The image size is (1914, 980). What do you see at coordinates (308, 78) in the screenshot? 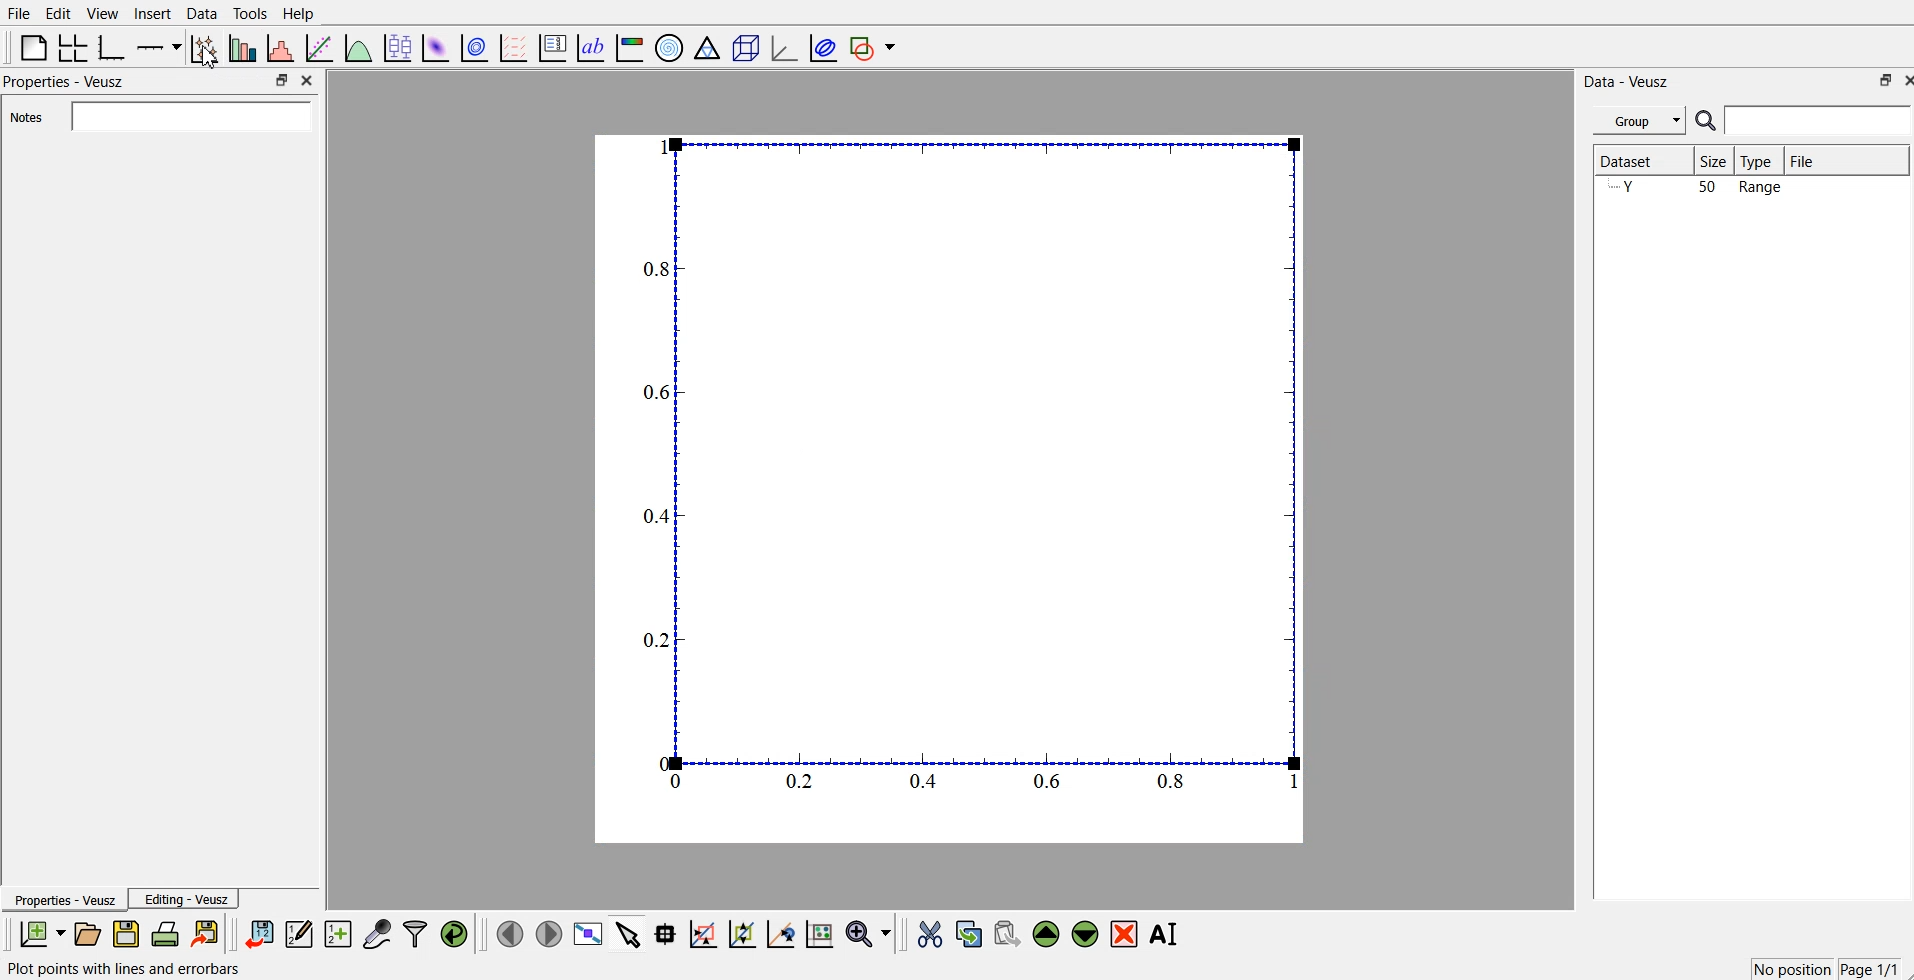
I see `close` at bounding box center [308, 78].